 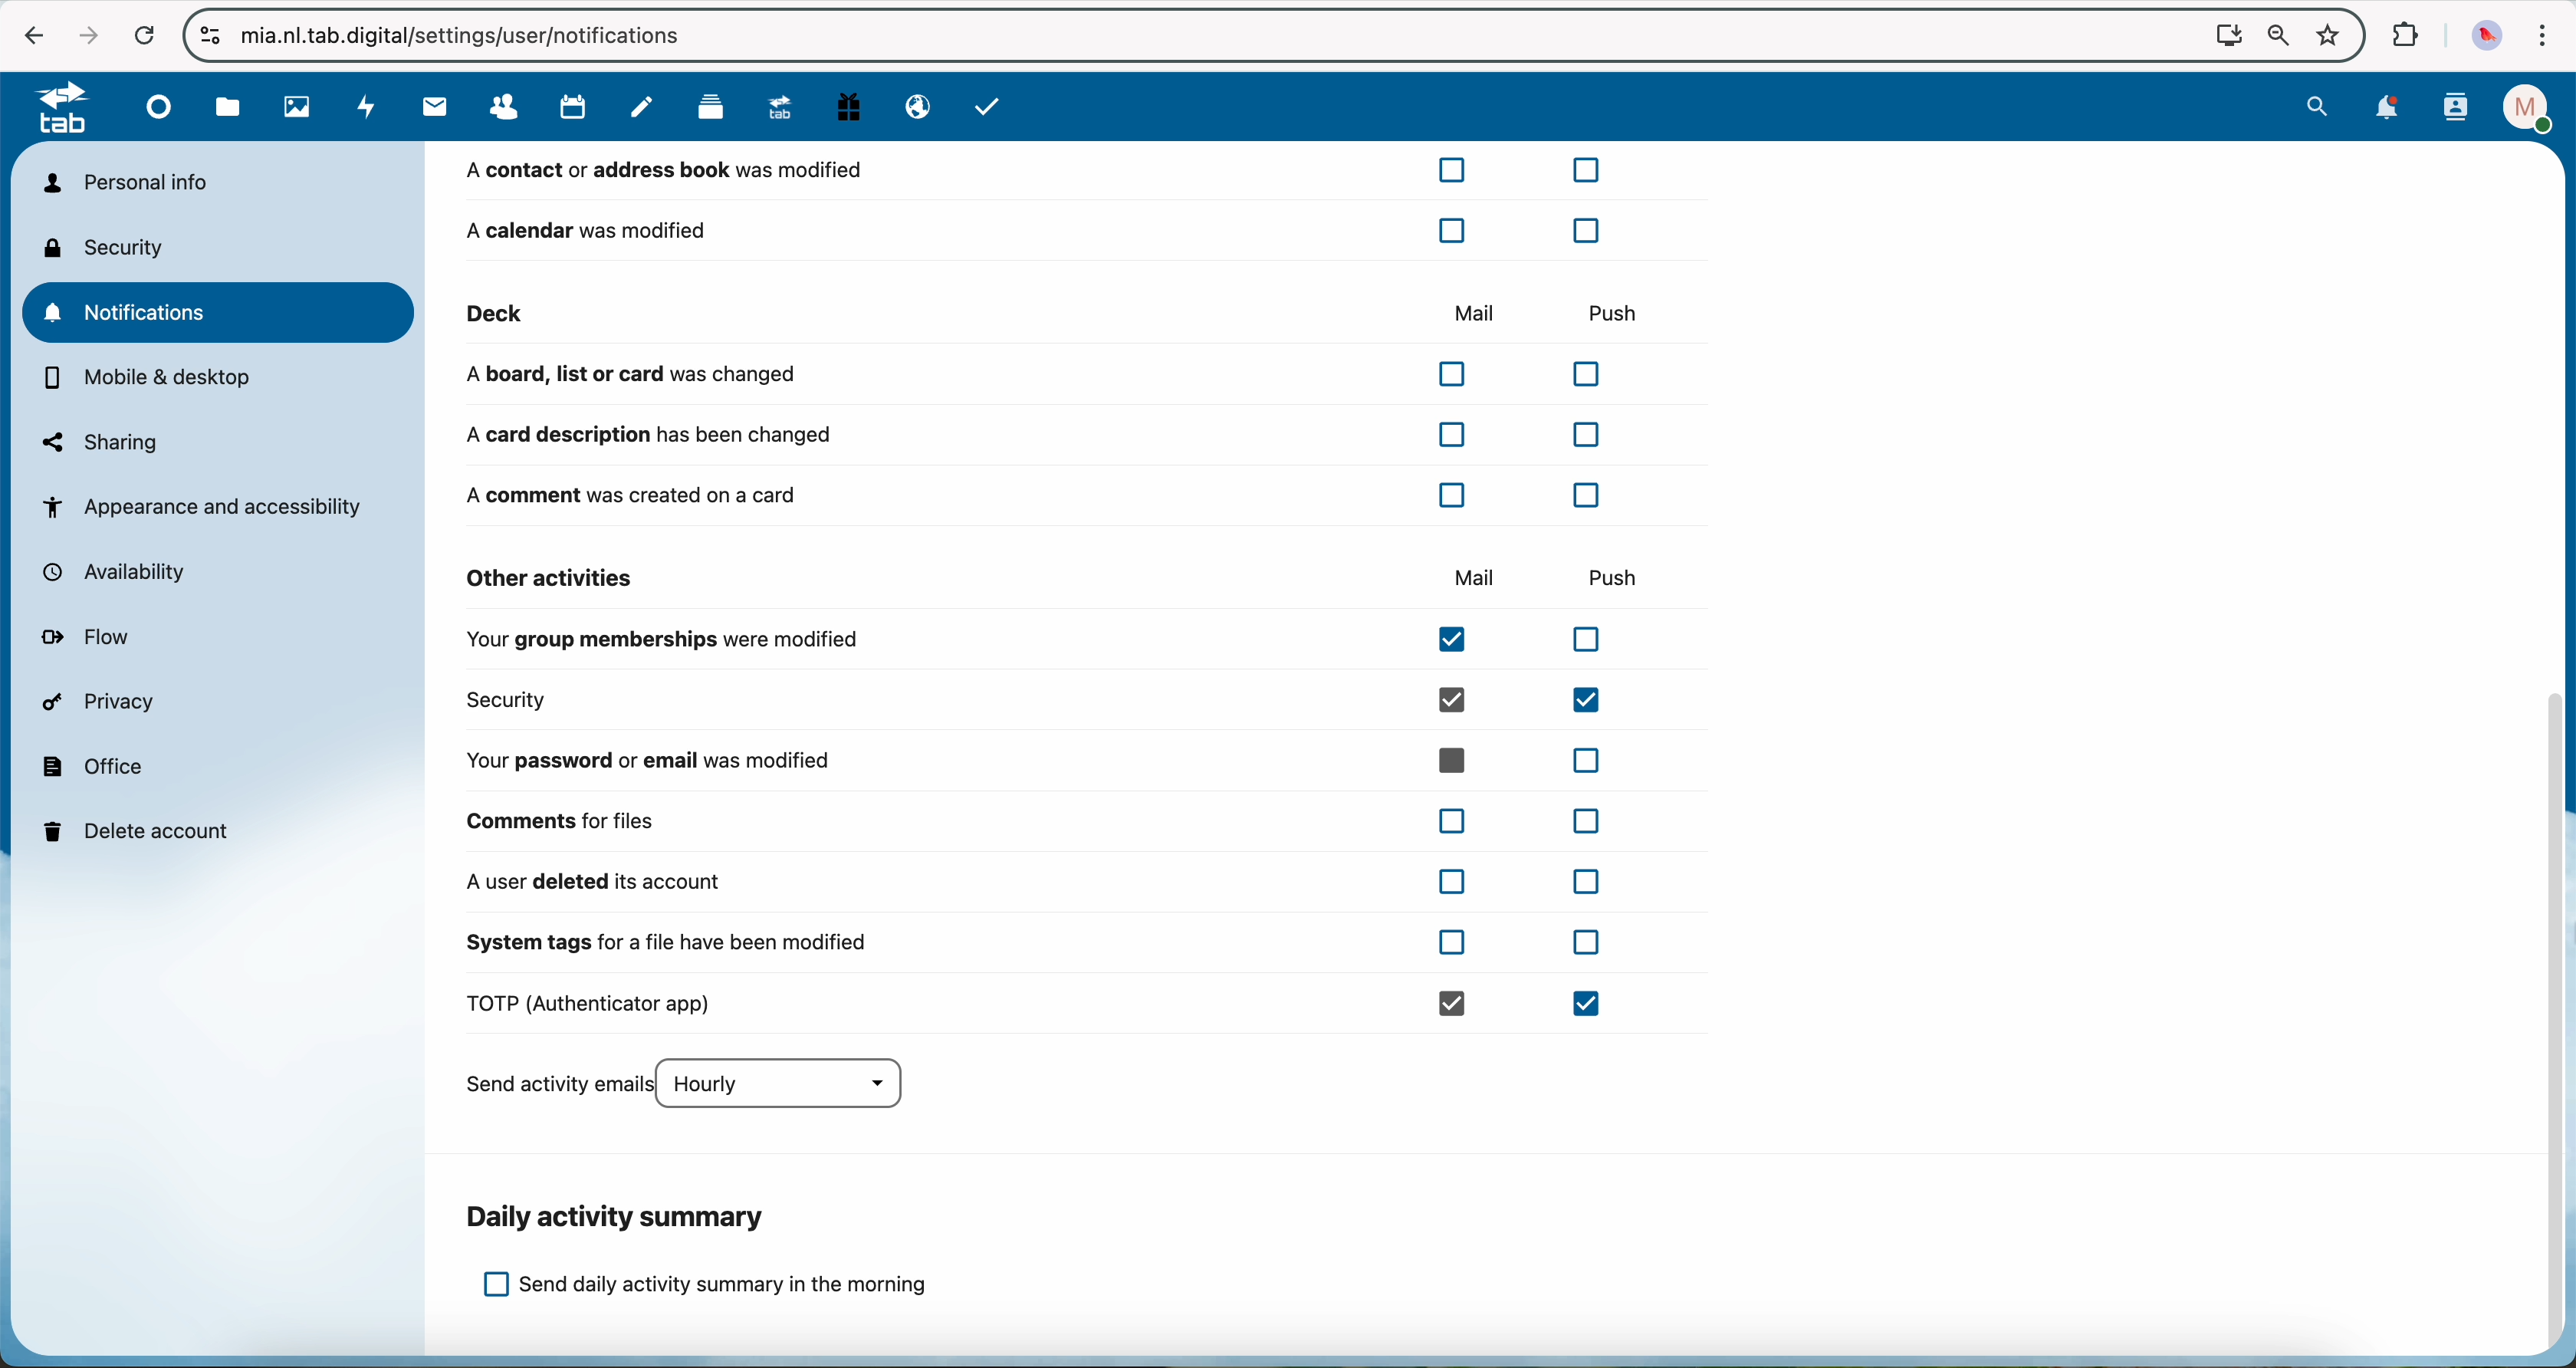 What do you see at coordinates (642, 108) in the screenshot?
I see `notes` at bounding box center [642, 108].